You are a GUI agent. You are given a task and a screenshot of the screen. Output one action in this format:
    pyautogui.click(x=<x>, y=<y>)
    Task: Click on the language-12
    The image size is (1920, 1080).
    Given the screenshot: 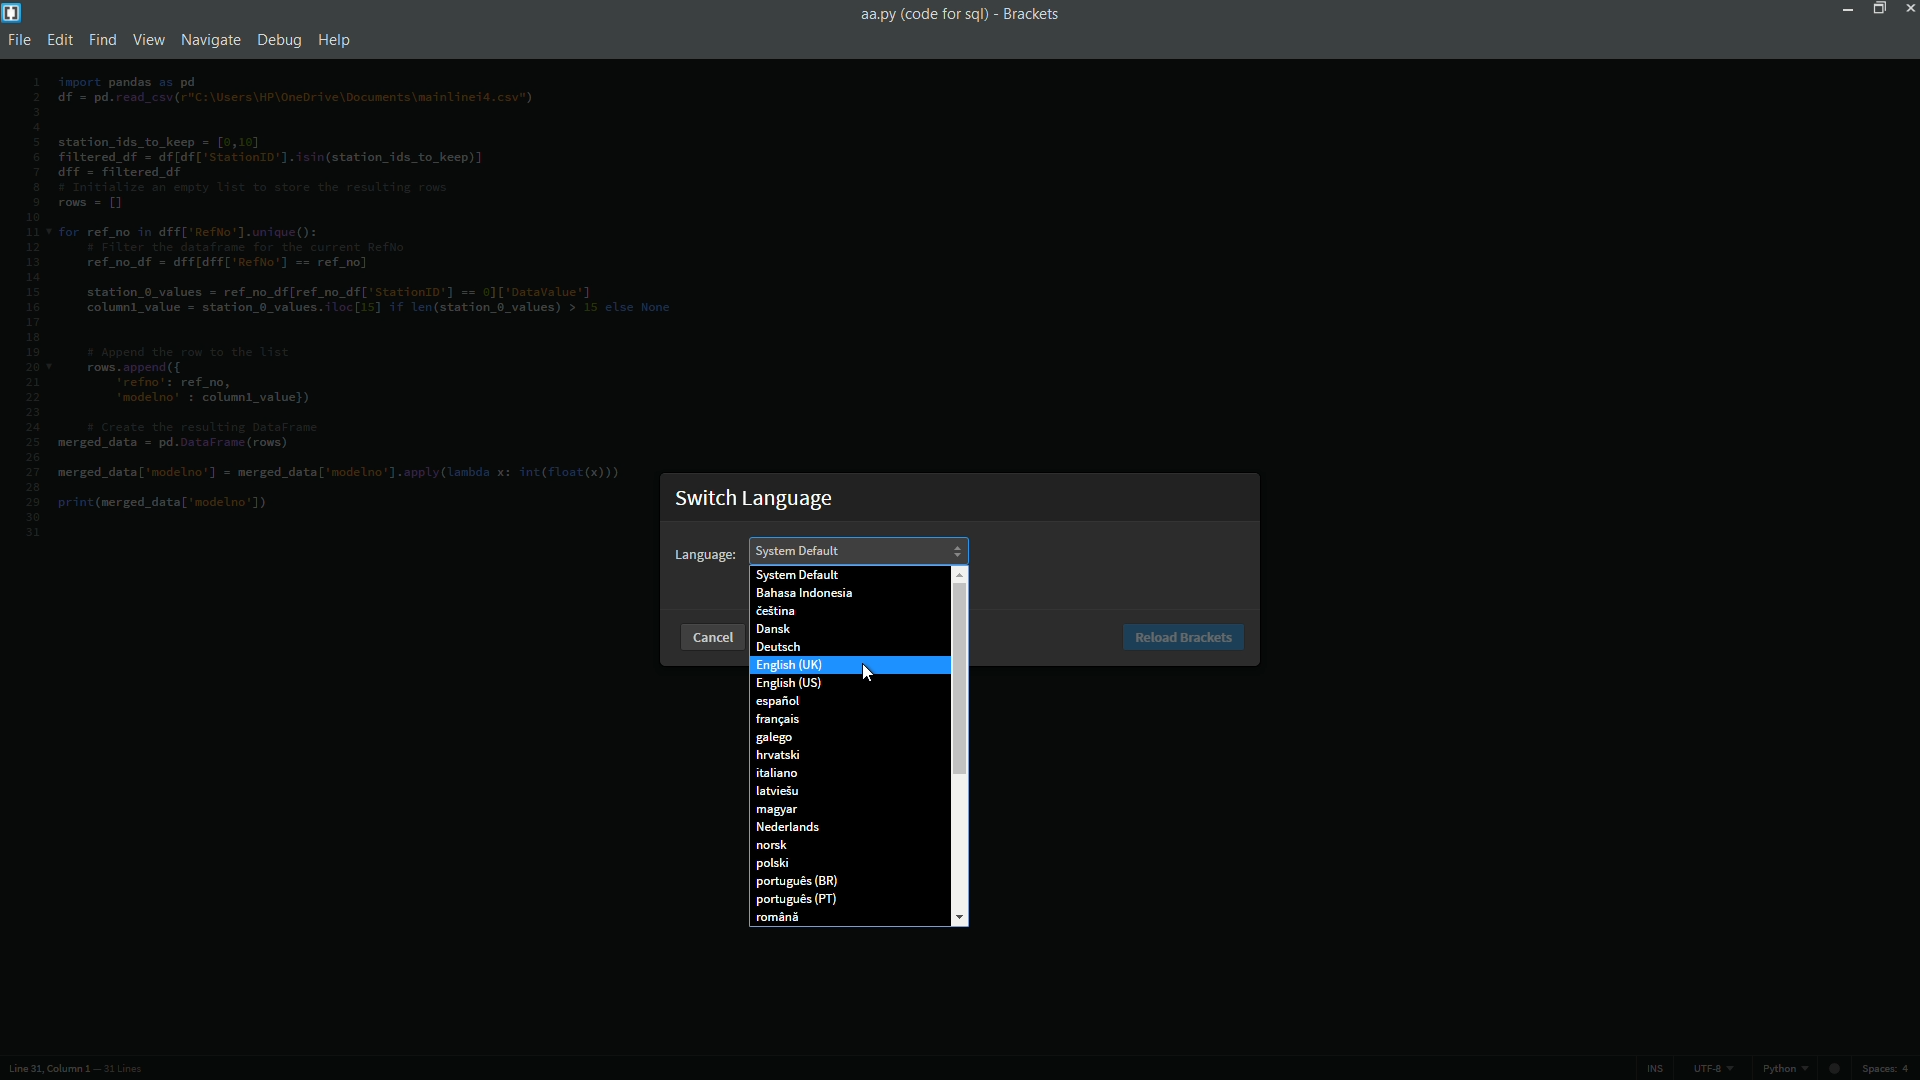 What is the action you would take?
    pyautogui.click(x=777, y=792)
    